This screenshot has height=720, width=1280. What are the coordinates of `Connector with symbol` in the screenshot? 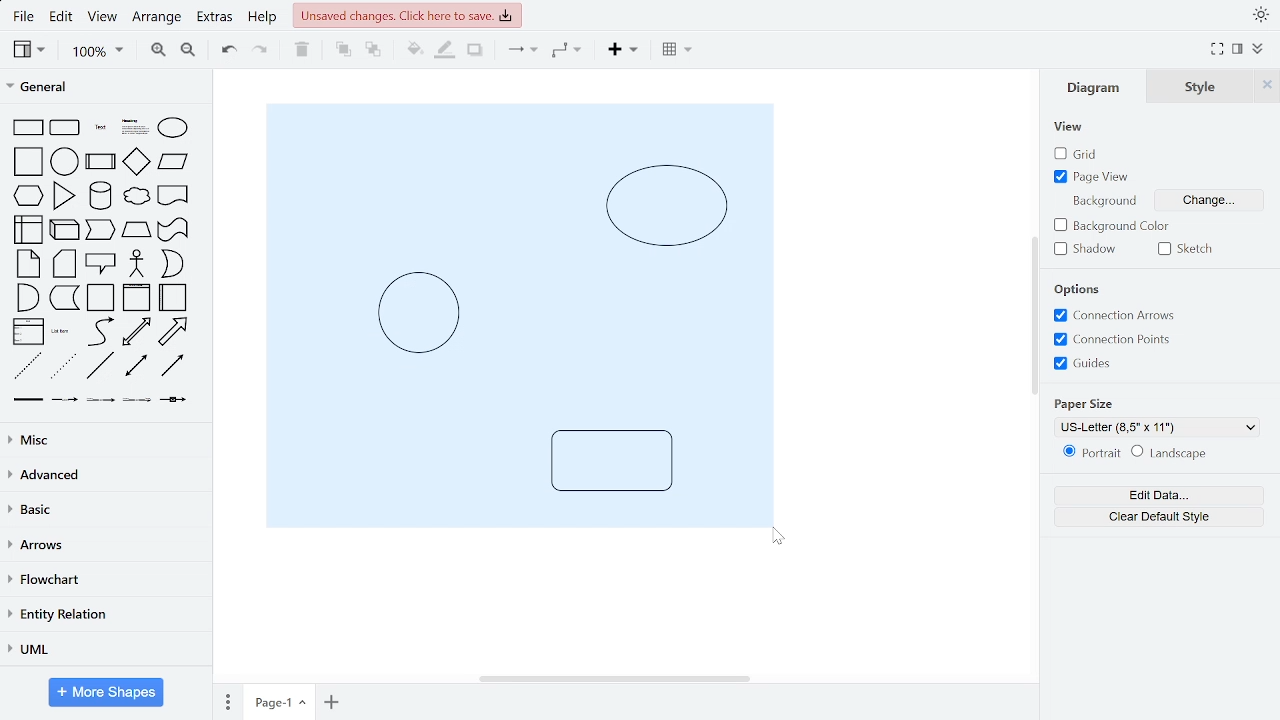 It's located at (174, 405).